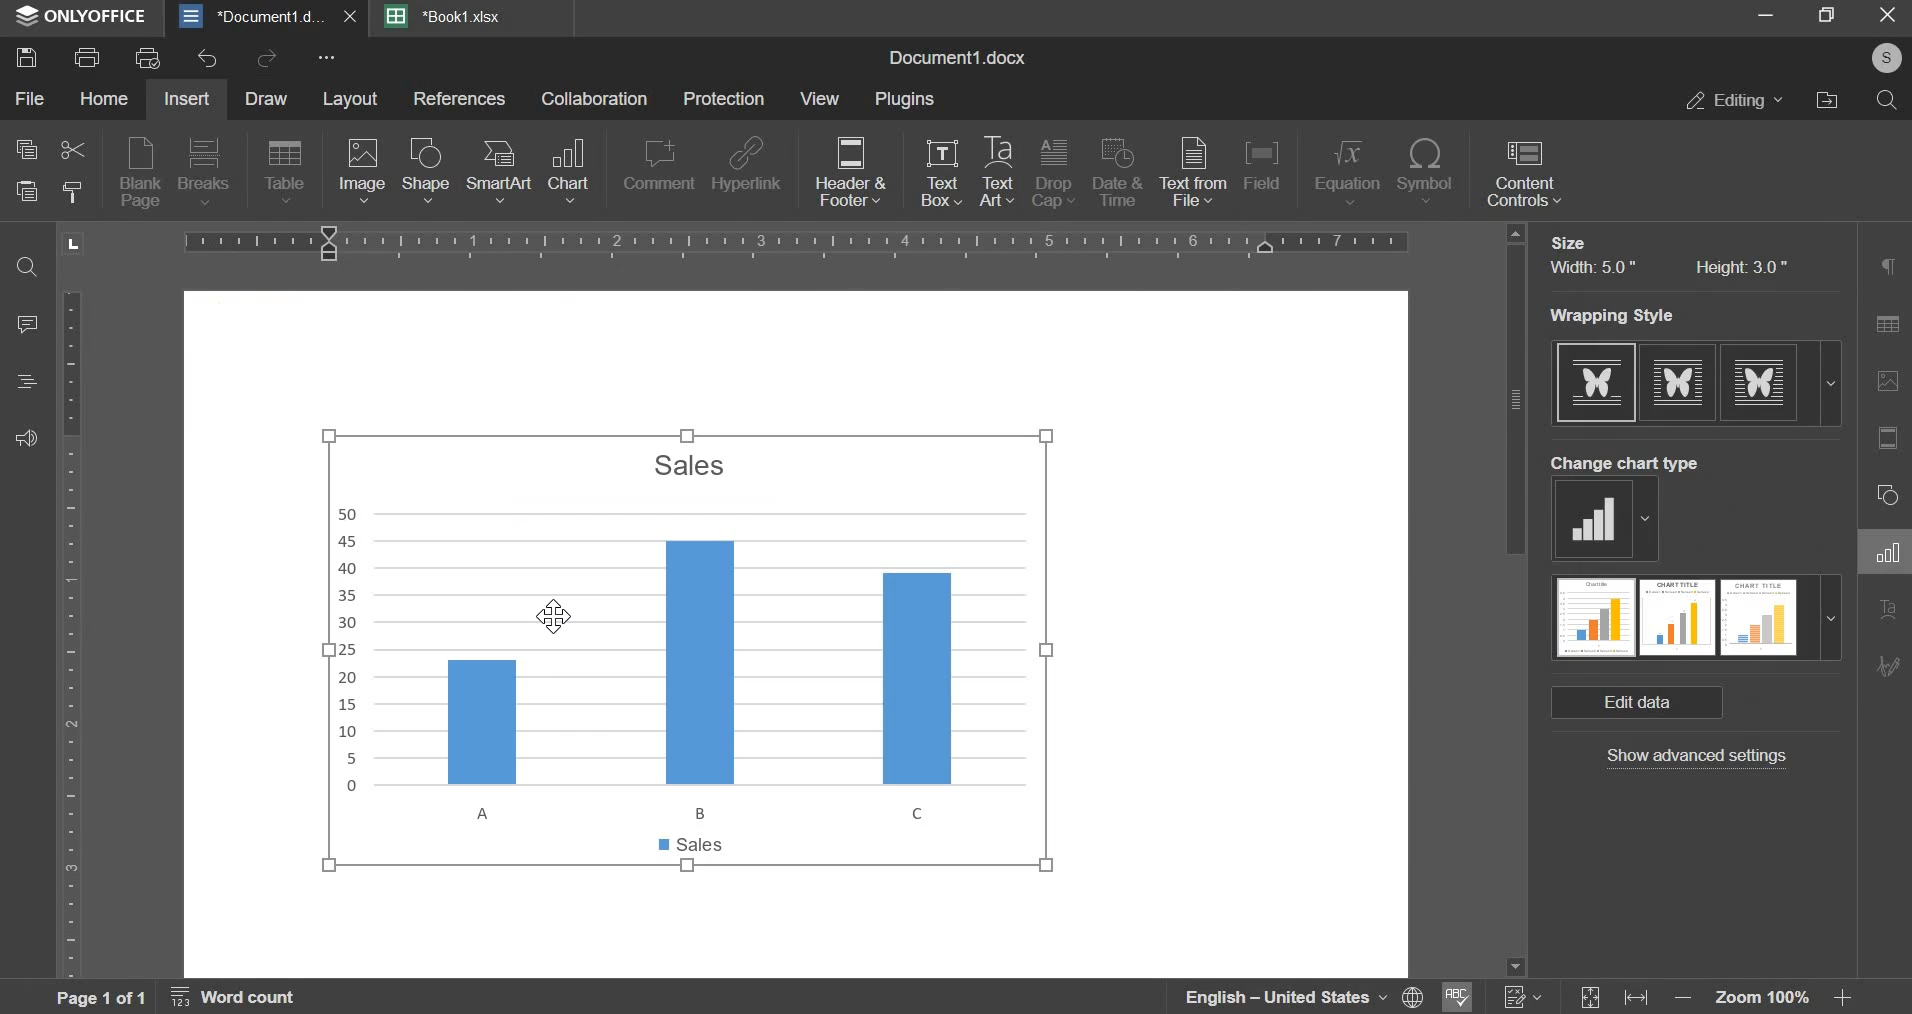 The height and width of the screenshot is (1014, 1912). What do you see at coordinates (748, 170) in the screenshot?
I see `hyperlink` at bounding box center [748, 170].